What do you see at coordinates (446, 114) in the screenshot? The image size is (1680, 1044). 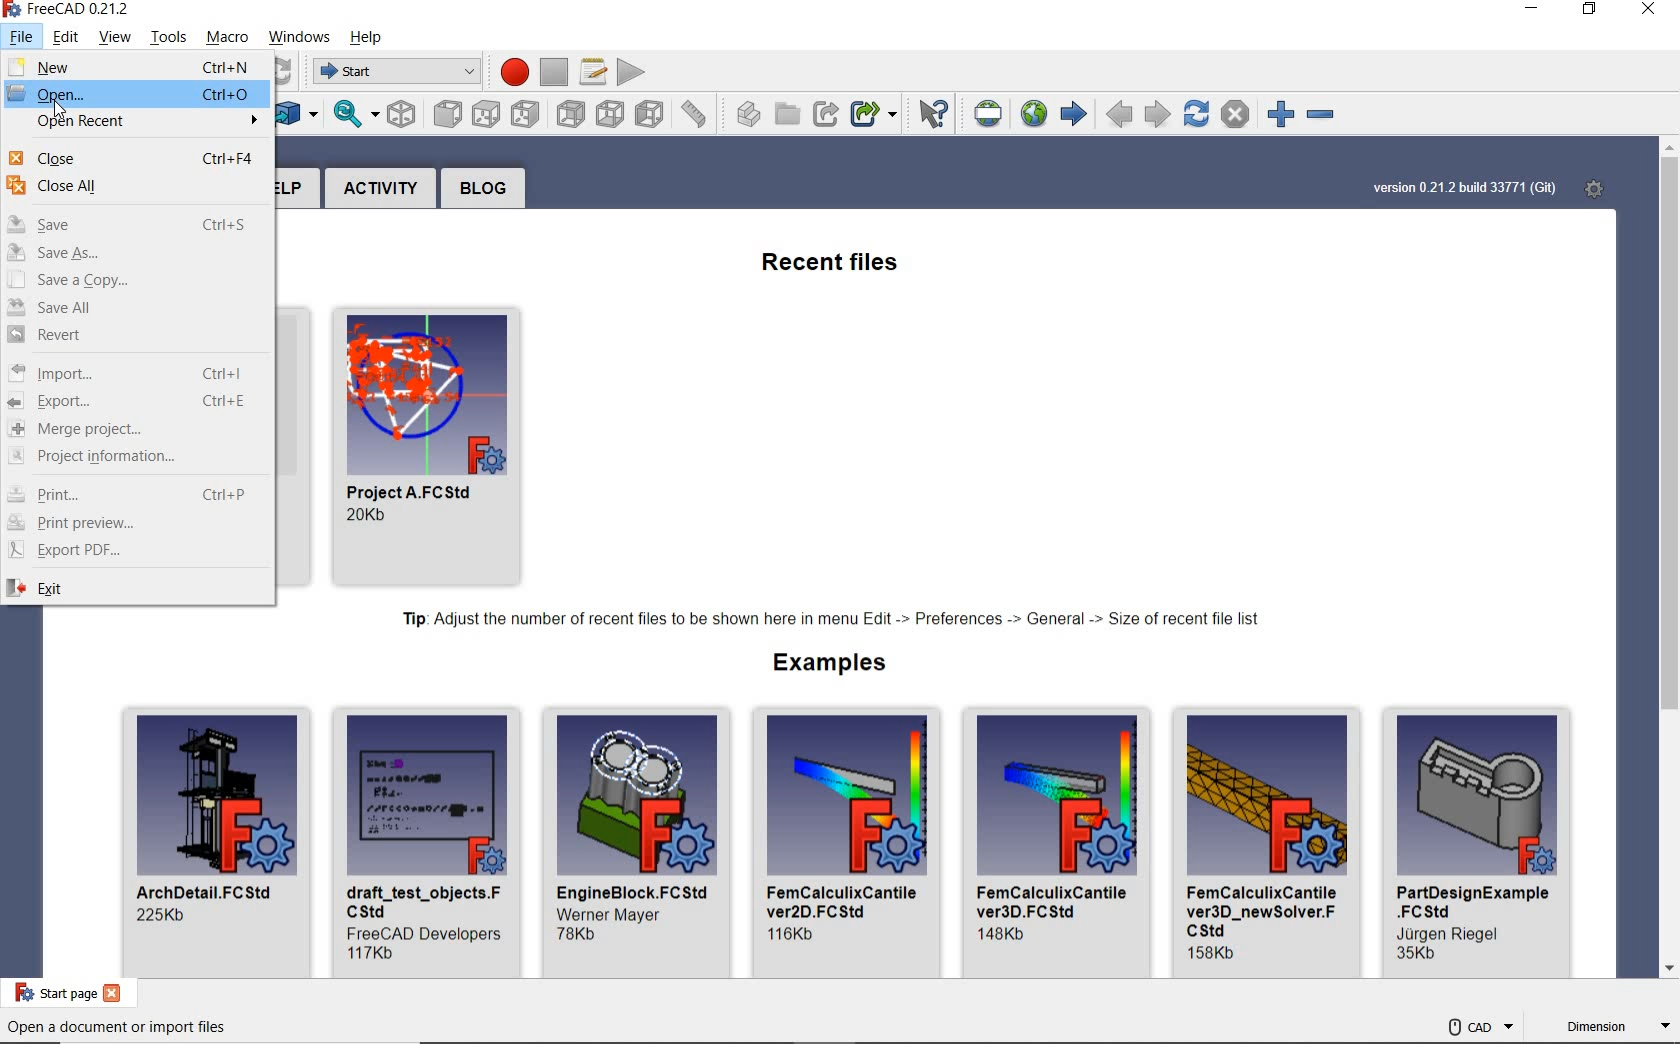 I see `FRONT` at bounding box center [446, 114].